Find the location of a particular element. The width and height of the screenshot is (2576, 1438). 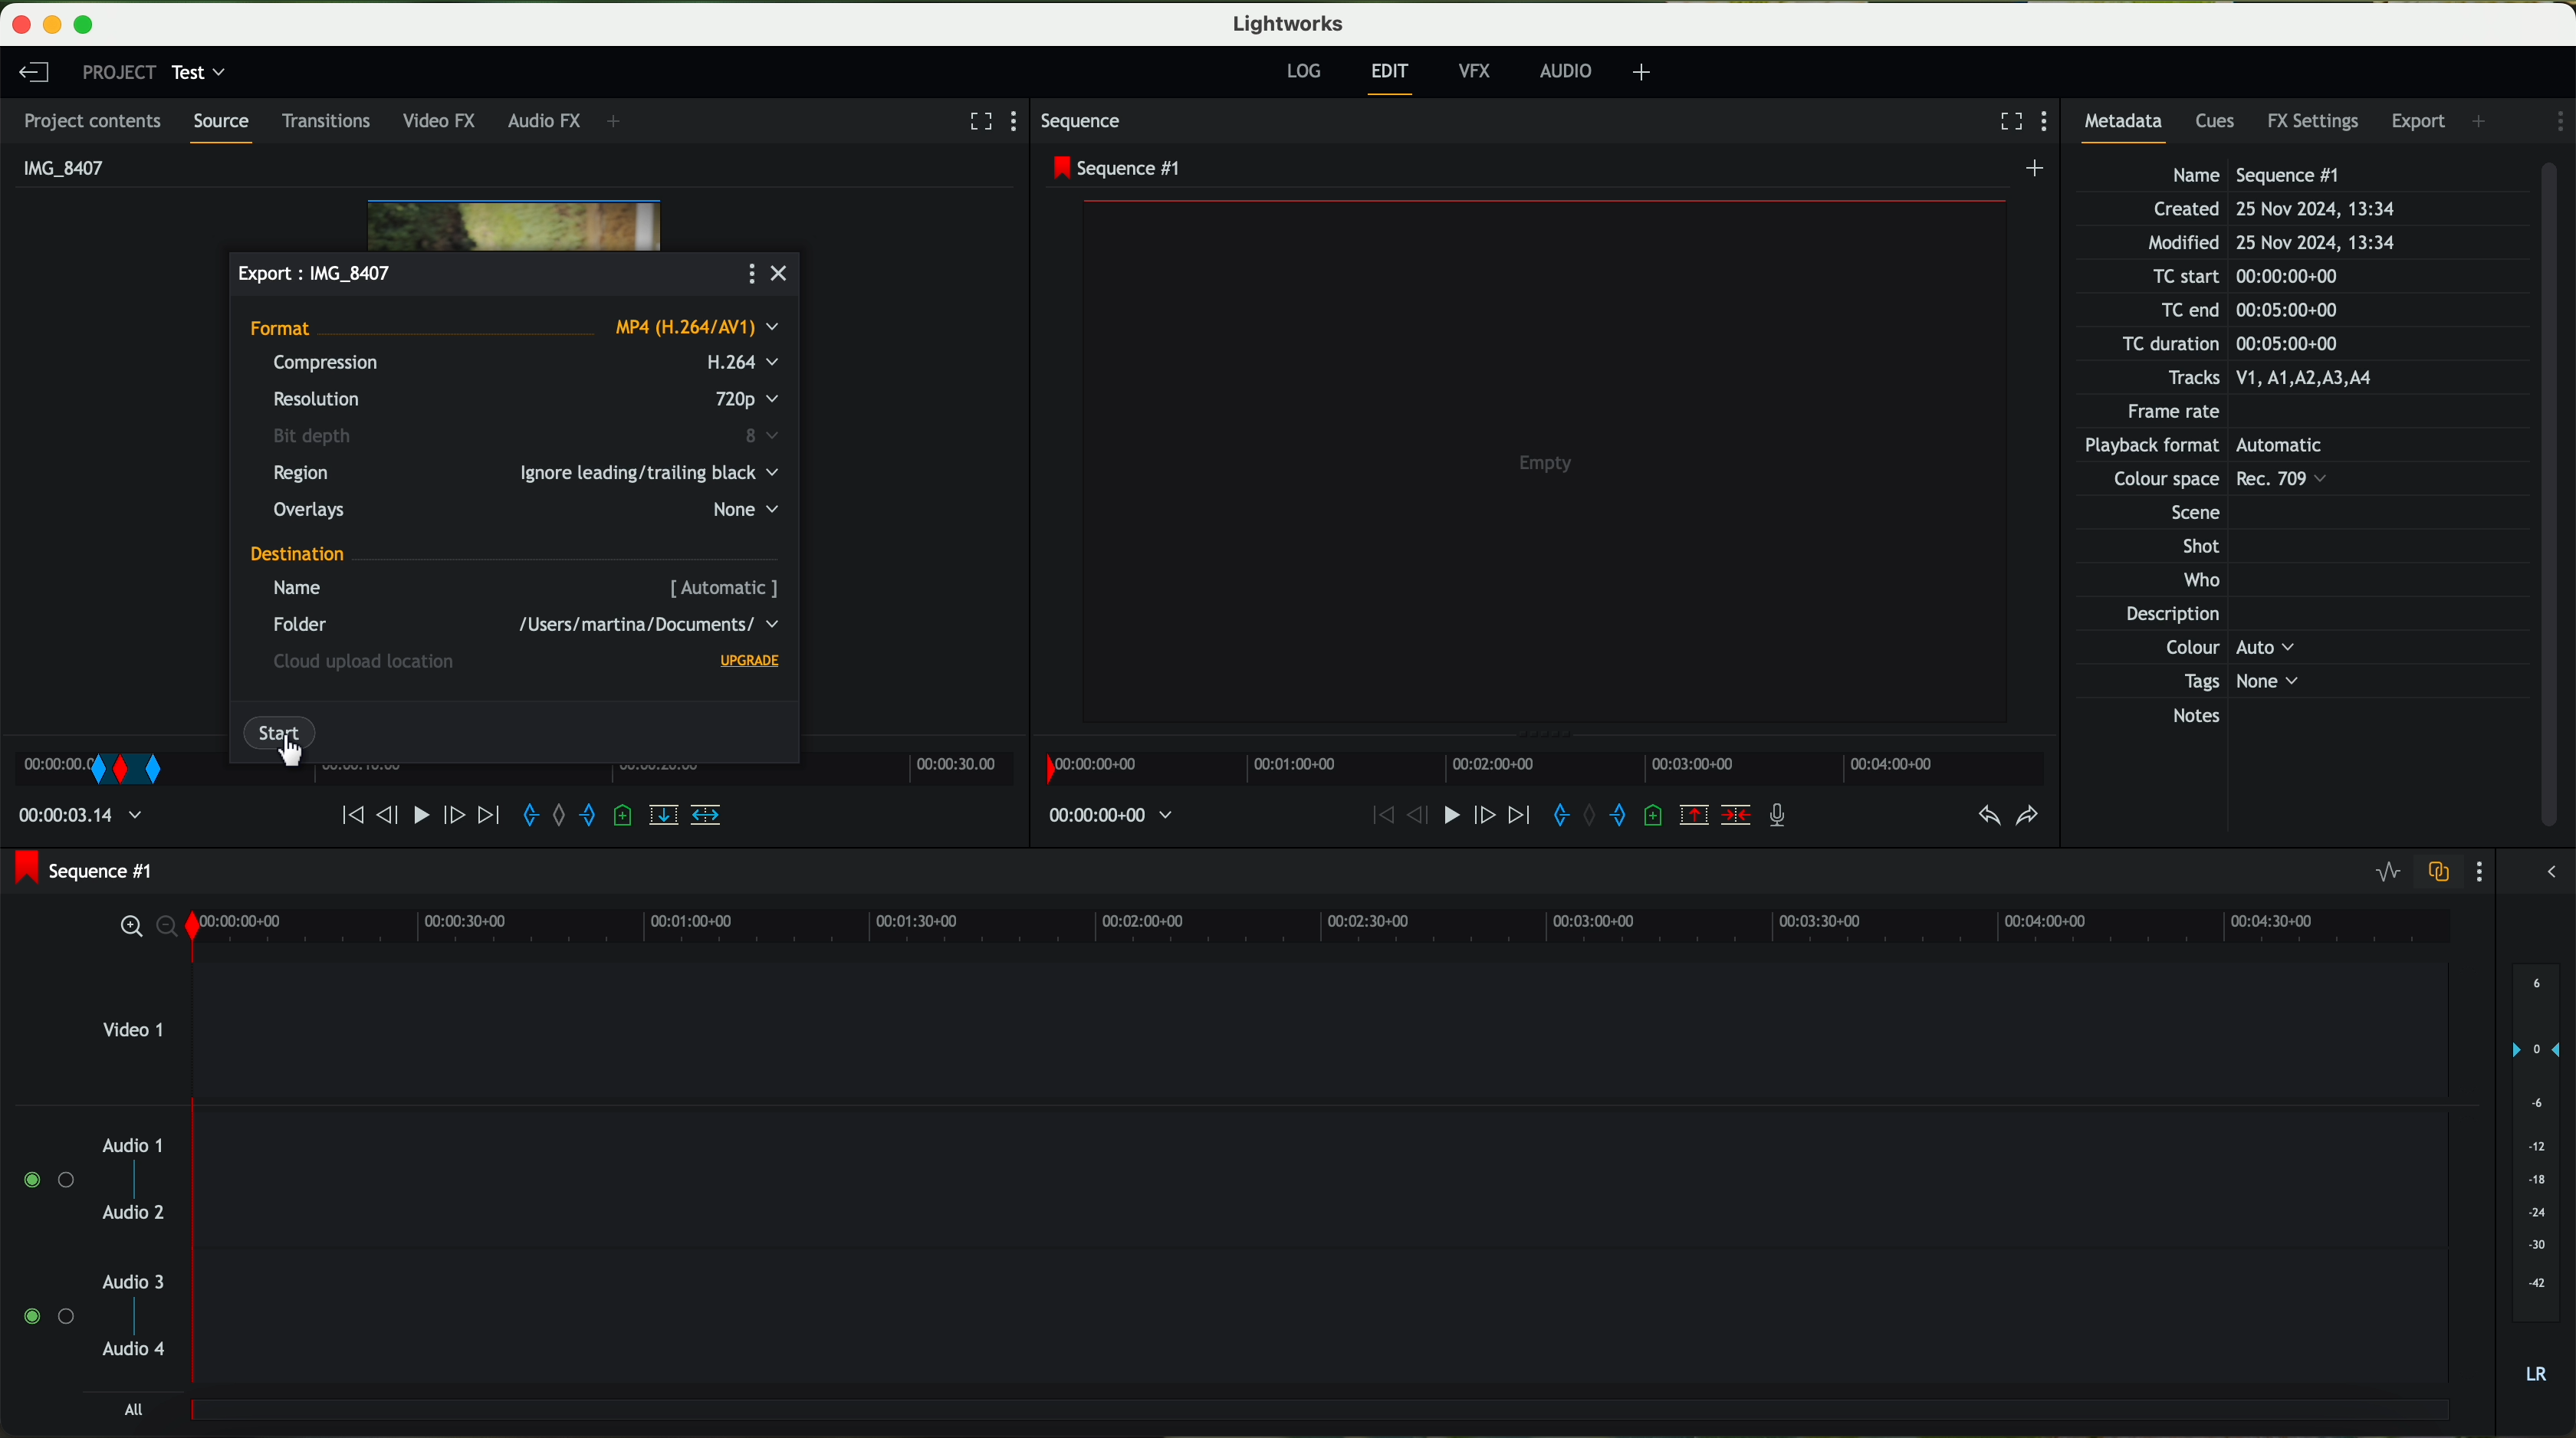

AUDIO is located at coordinates (1562, 71).